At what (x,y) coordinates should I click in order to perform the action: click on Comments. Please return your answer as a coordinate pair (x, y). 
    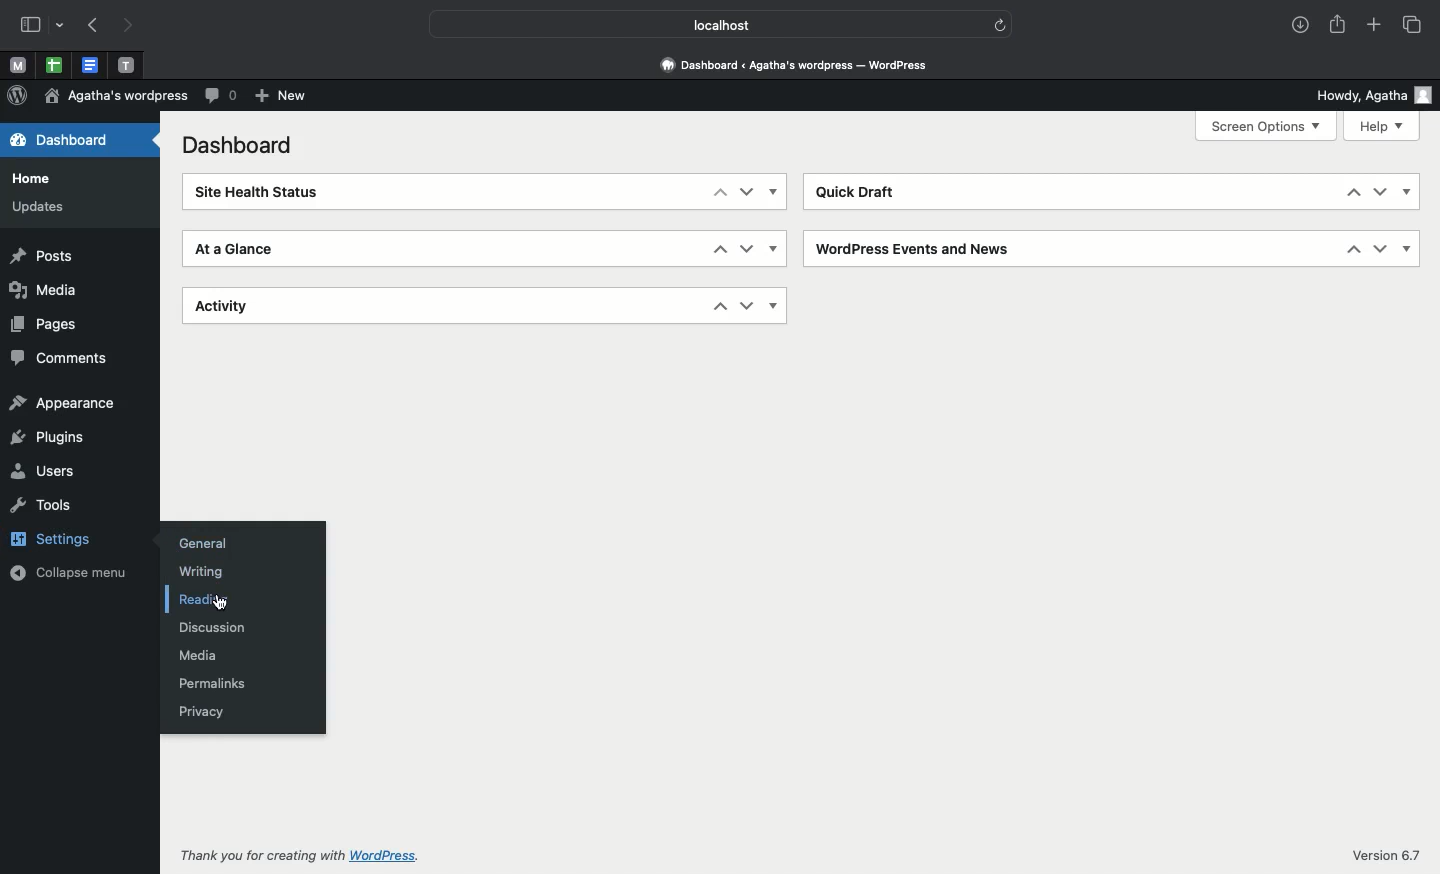
    Looking at the image, I should click on (62, 356).